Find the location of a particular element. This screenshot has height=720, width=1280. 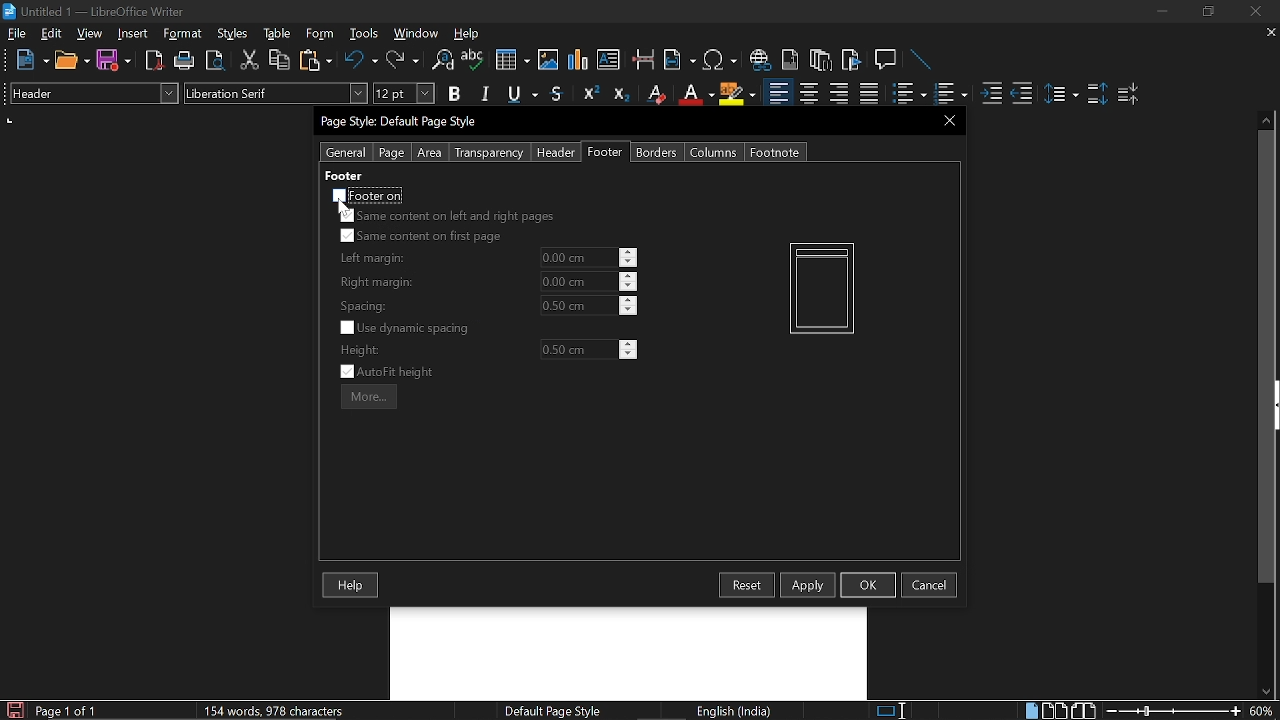

Transparency is located at coordinates (487, 153).